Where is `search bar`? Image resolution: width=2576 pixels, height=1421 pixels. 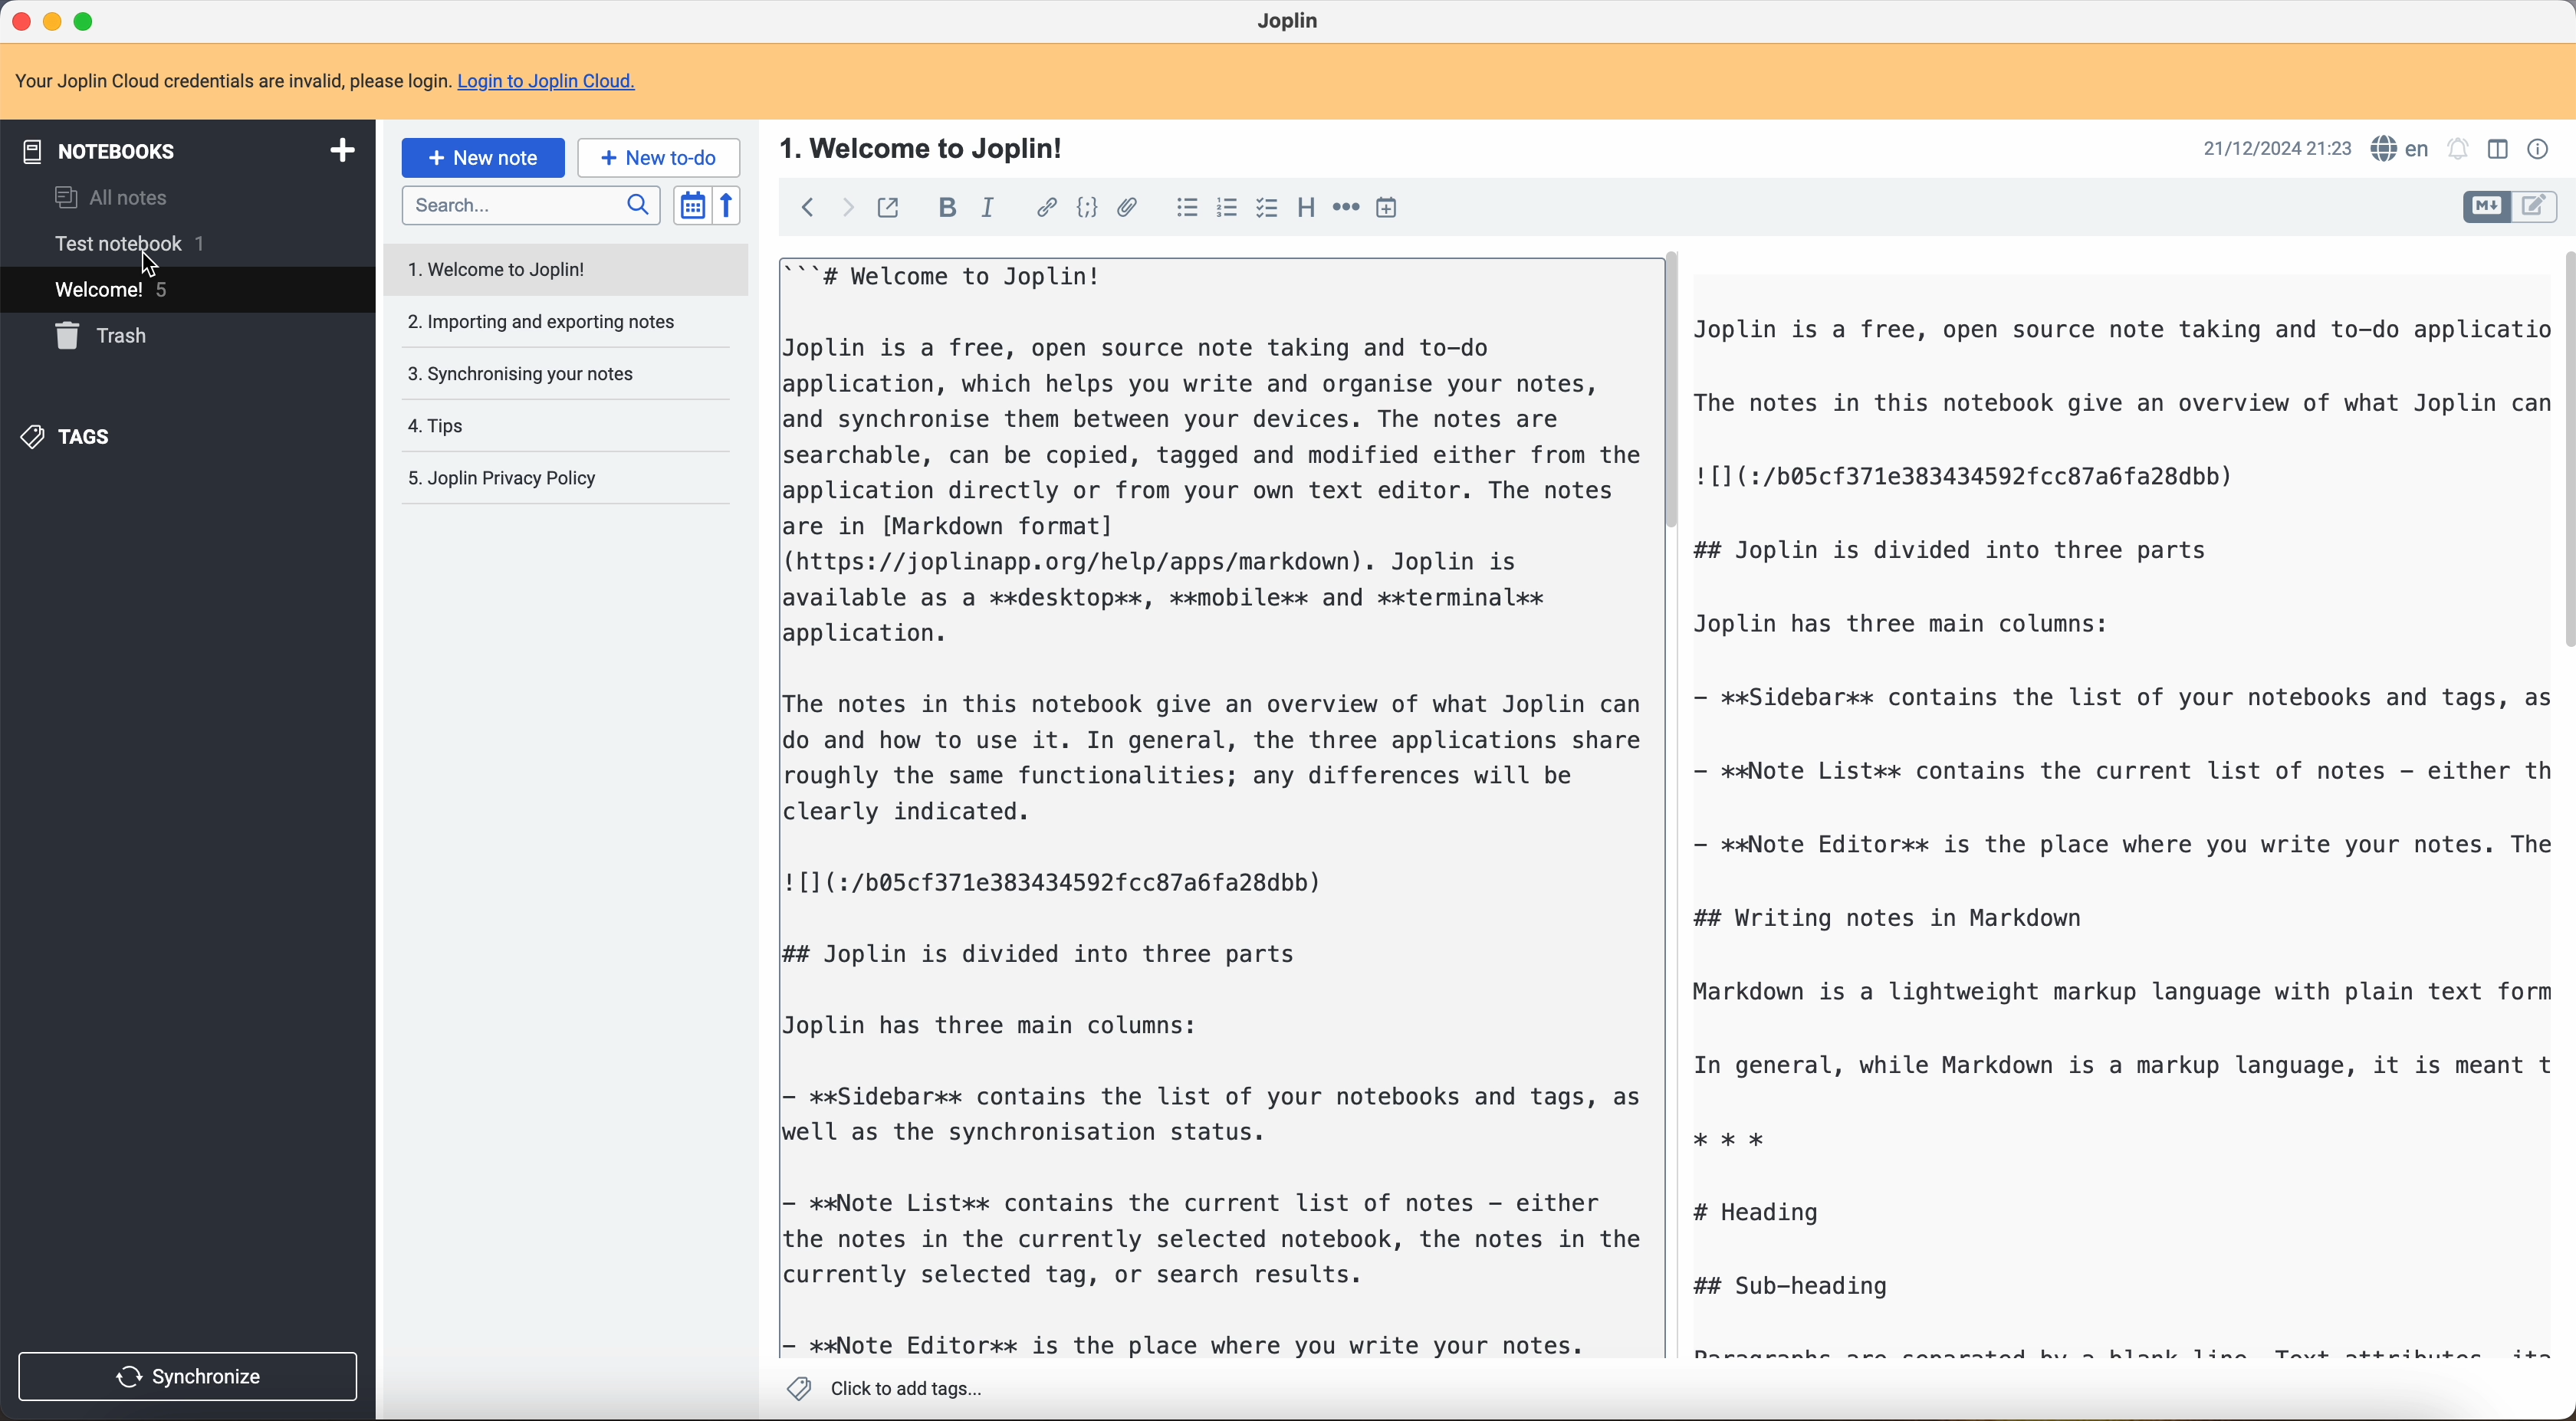
search bar is located at coordinates (531, 206).